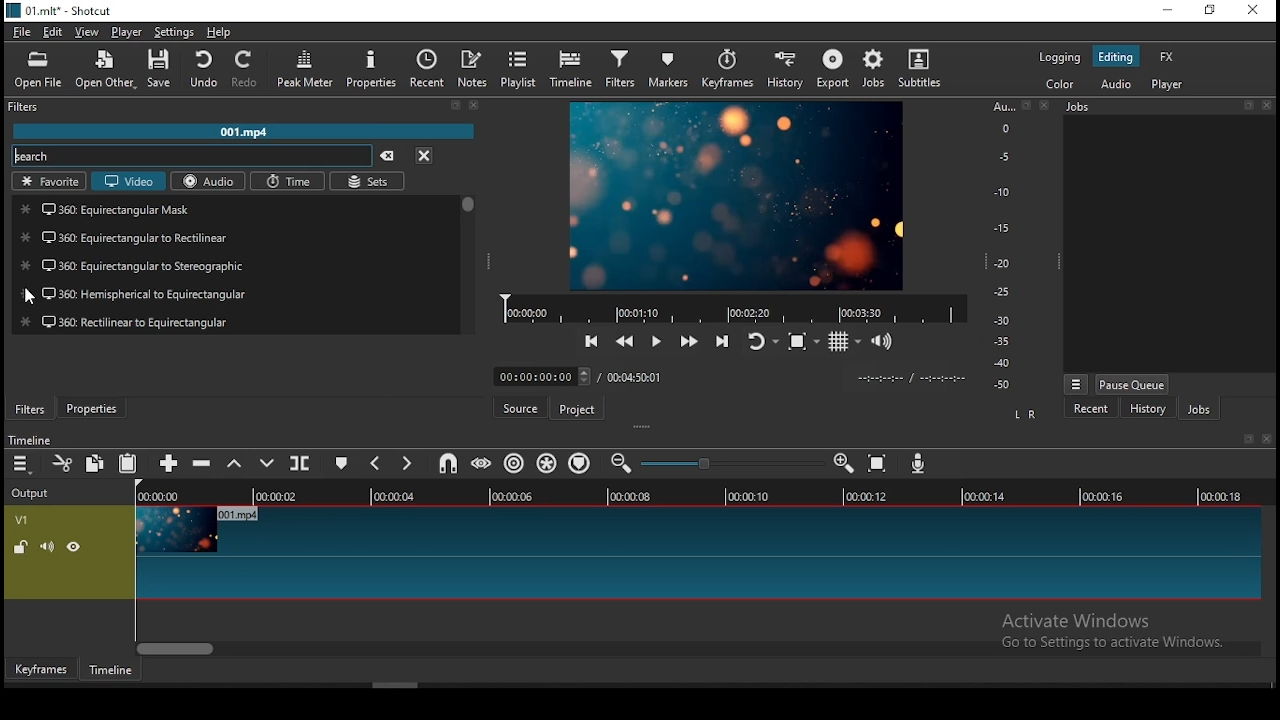 The image size is (1280, 720). Describe the element at coordinates (920, 66) in the screenshot. I see `subtitles` at that location.